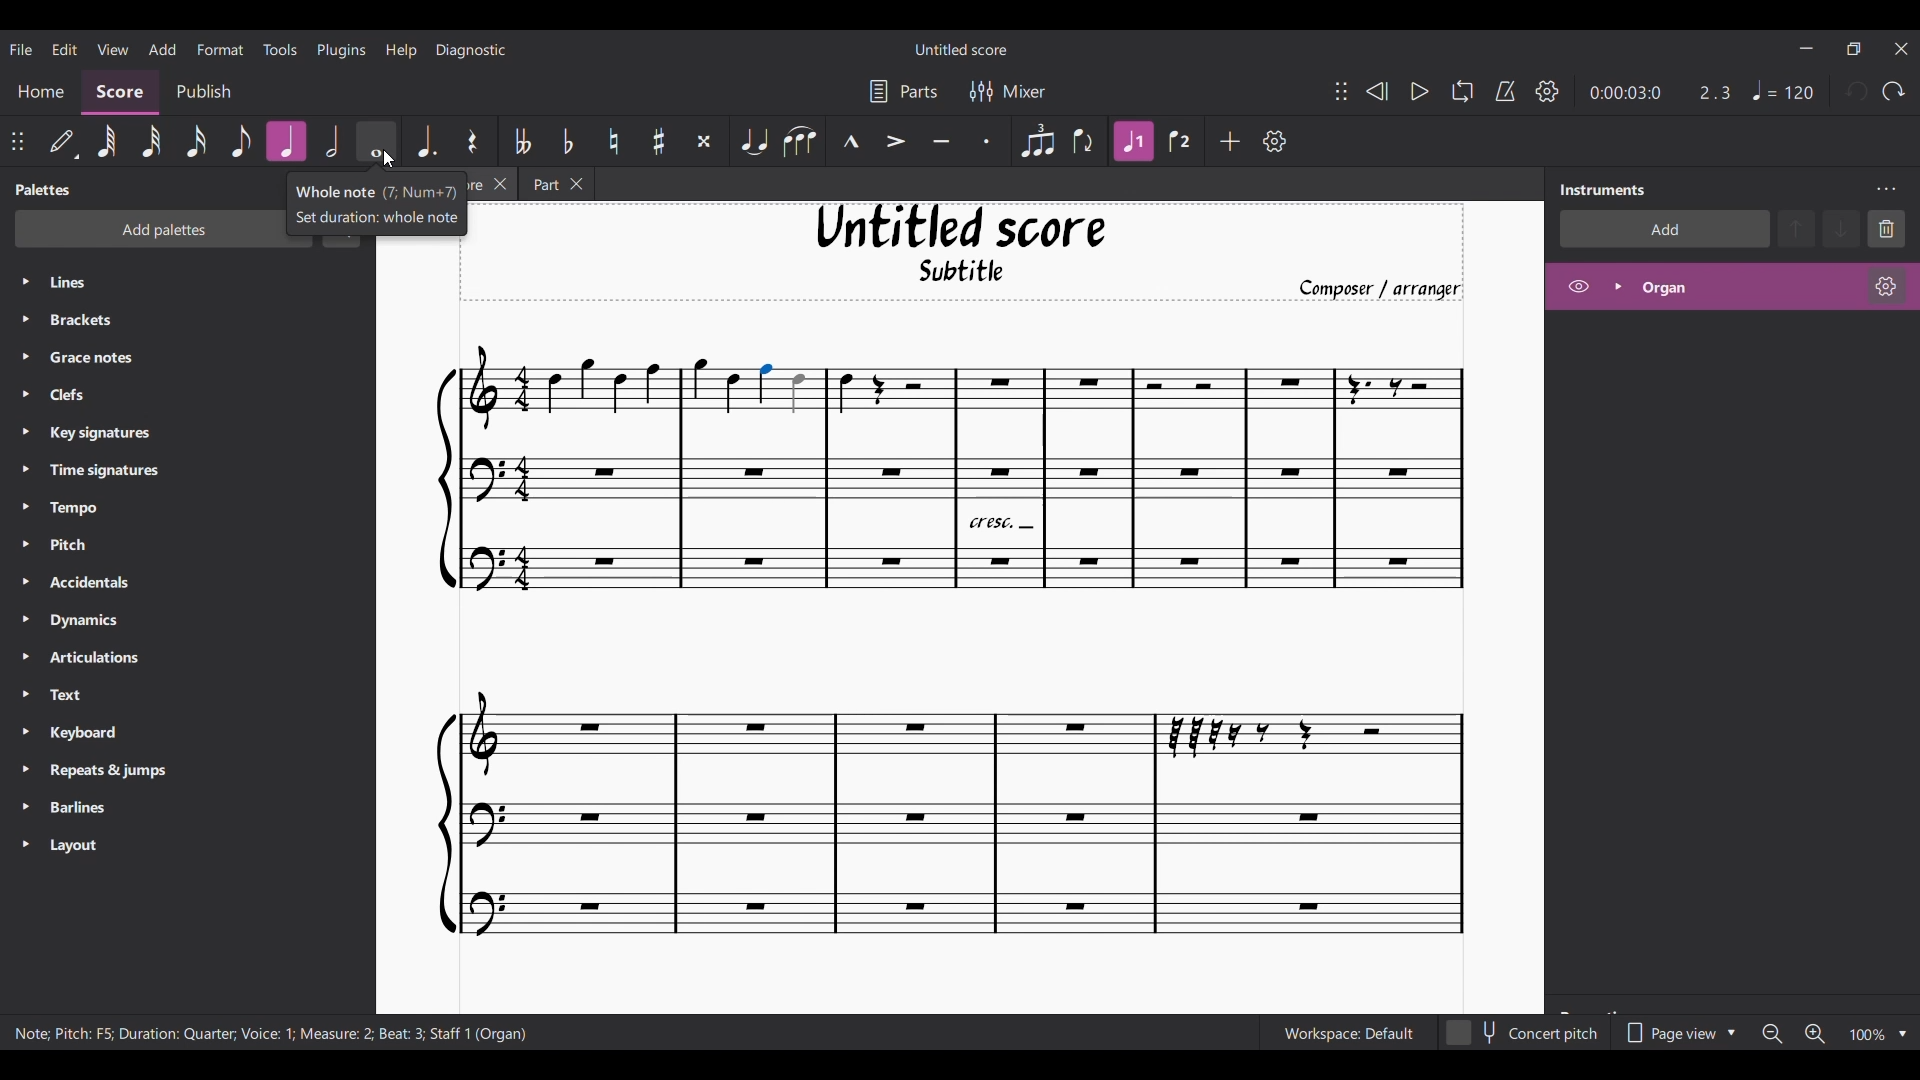  I want to click on File menu, so click(21, 49).